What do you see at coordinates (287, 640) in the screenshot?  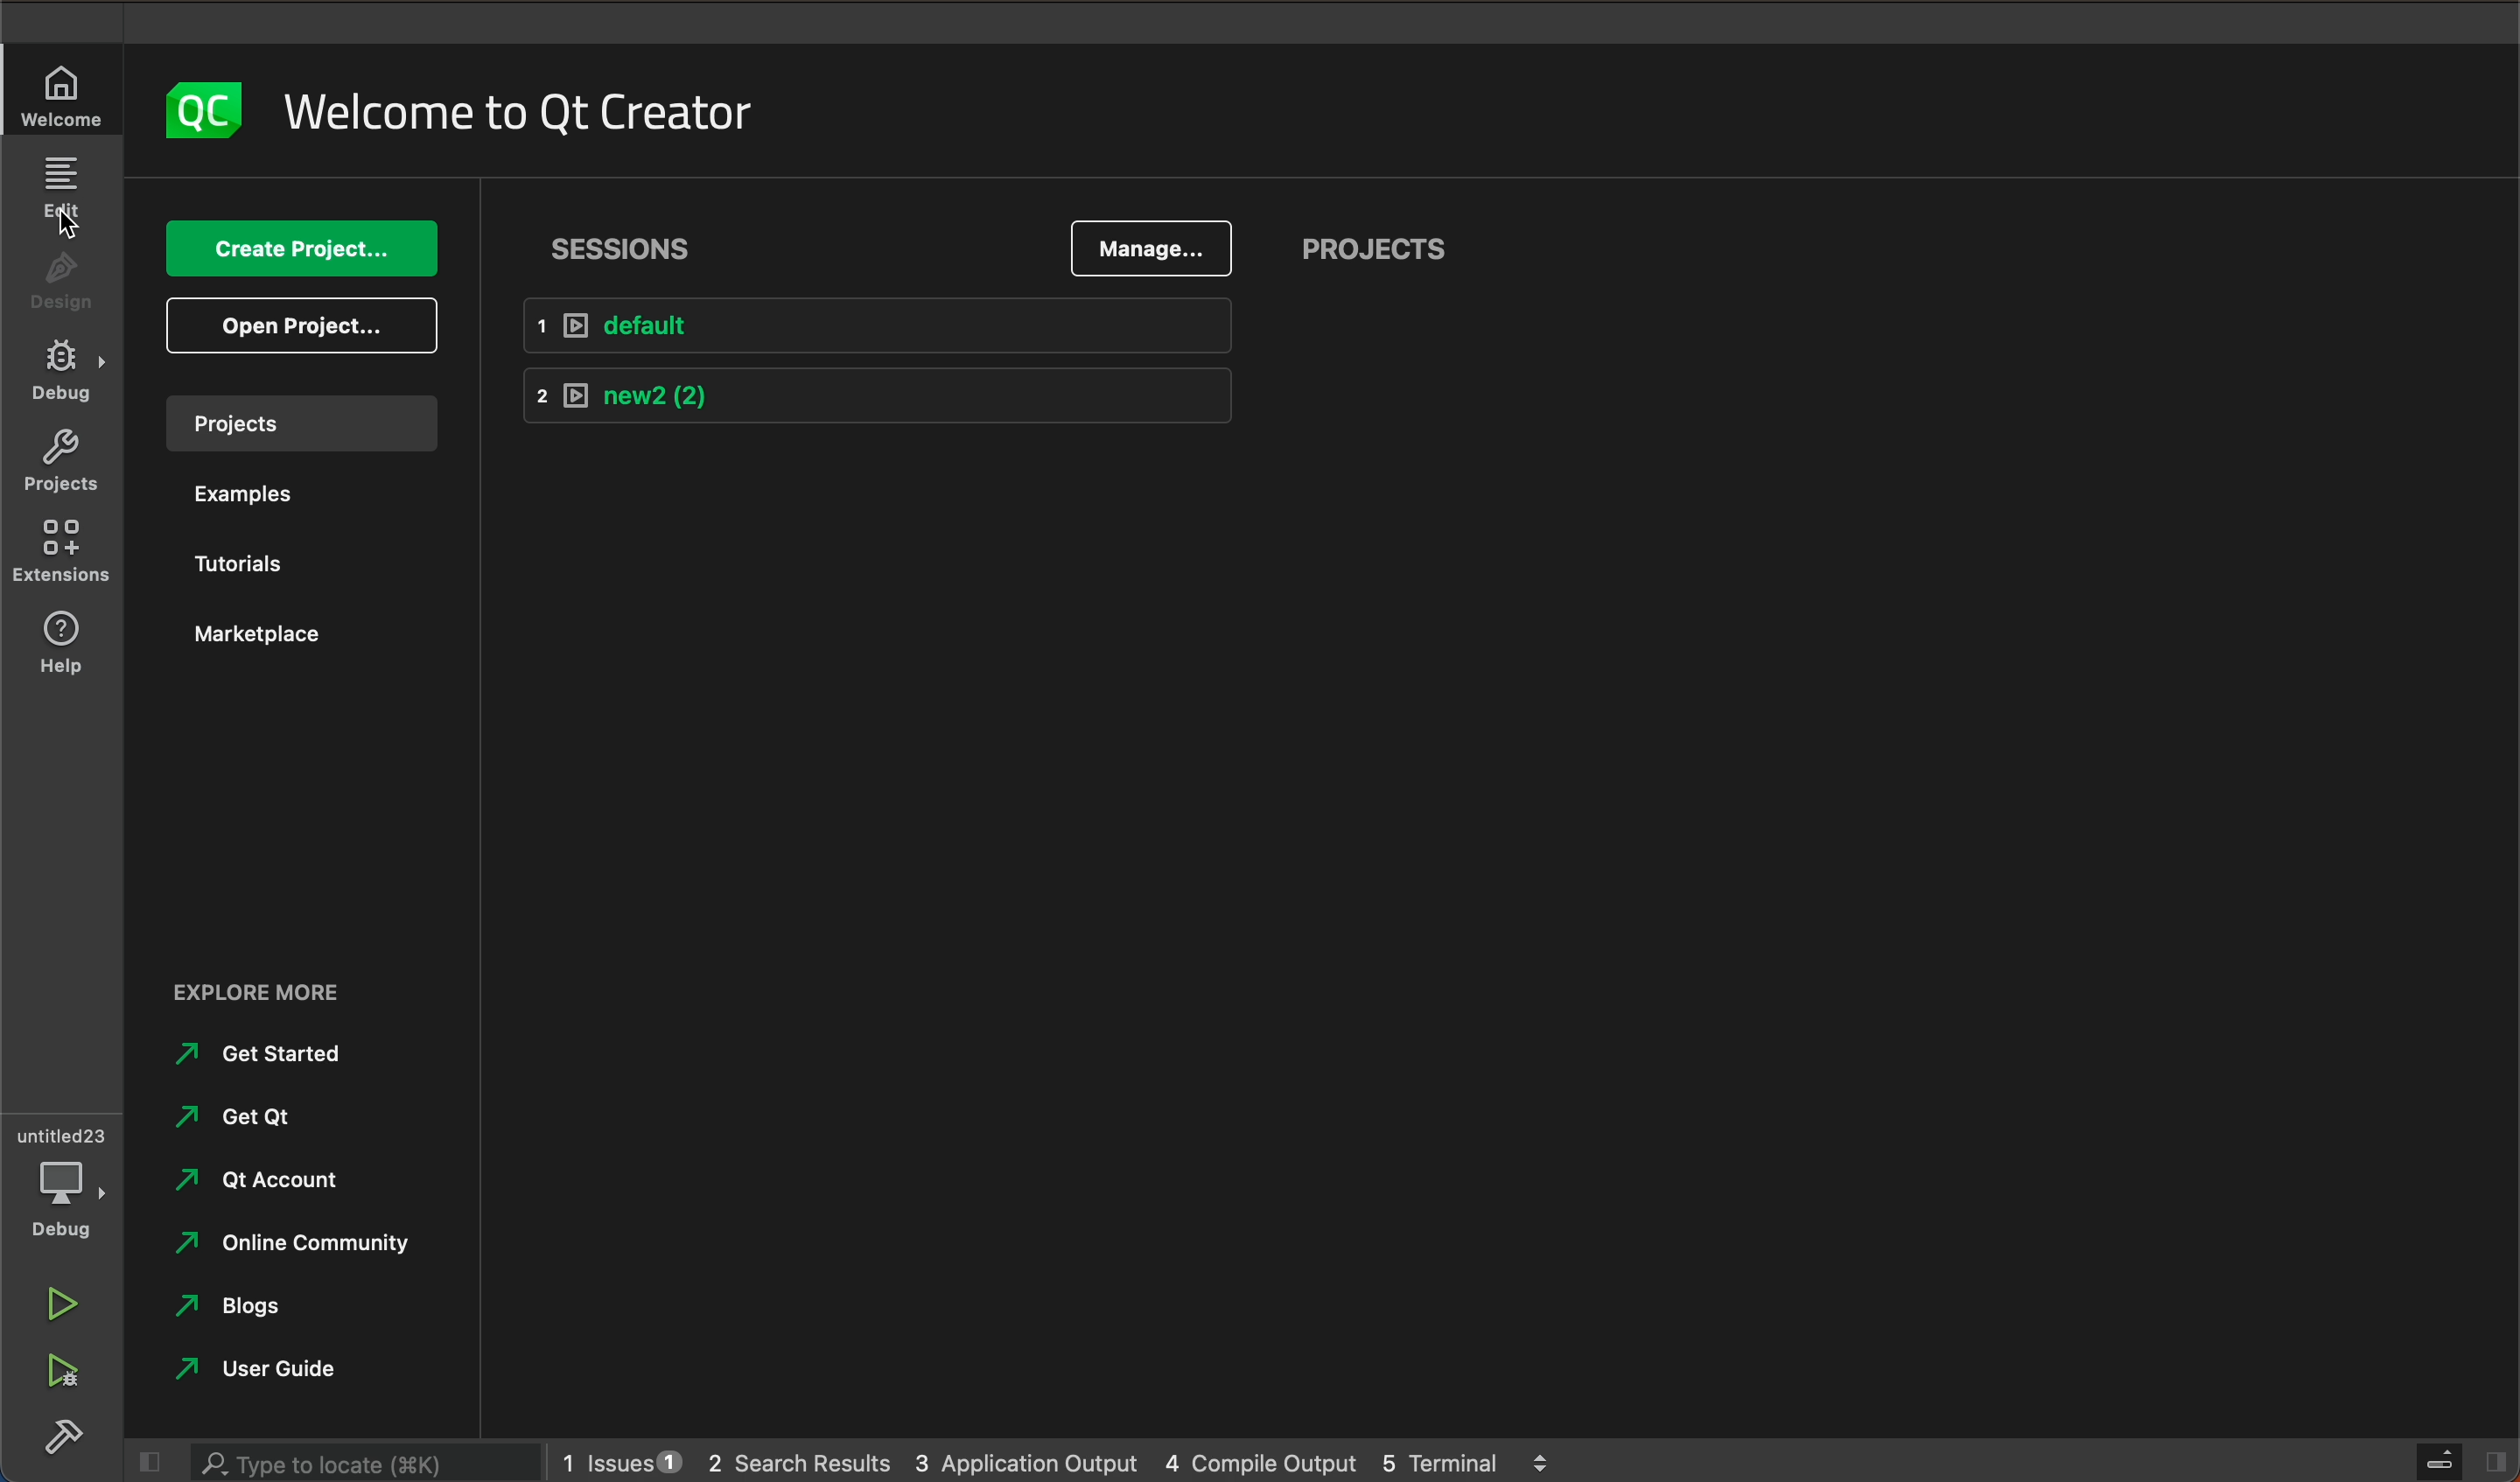 I see `marketplace` at bounding box center [287, 640].